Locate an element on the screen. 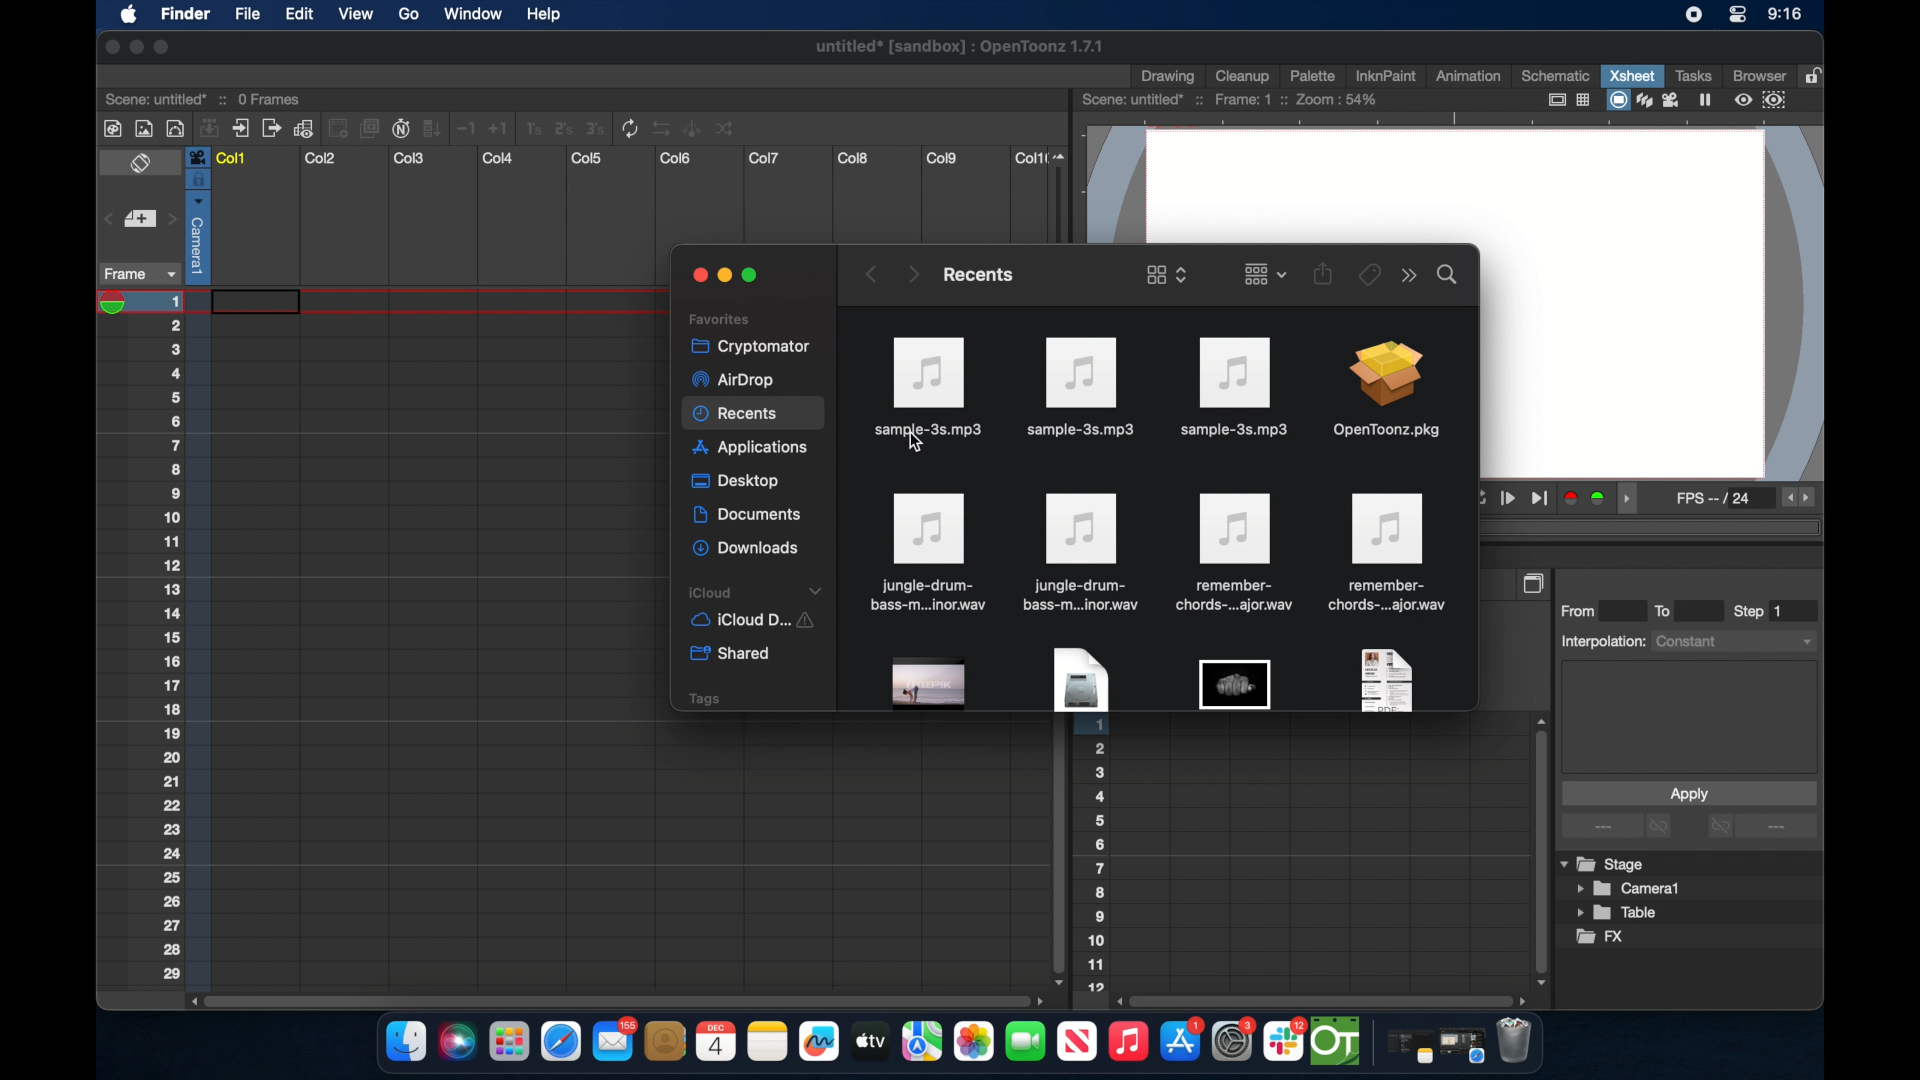 Image resolution: width=1920 pixels, height=1080 pixels. minimize is located at coordinates (722, 276).